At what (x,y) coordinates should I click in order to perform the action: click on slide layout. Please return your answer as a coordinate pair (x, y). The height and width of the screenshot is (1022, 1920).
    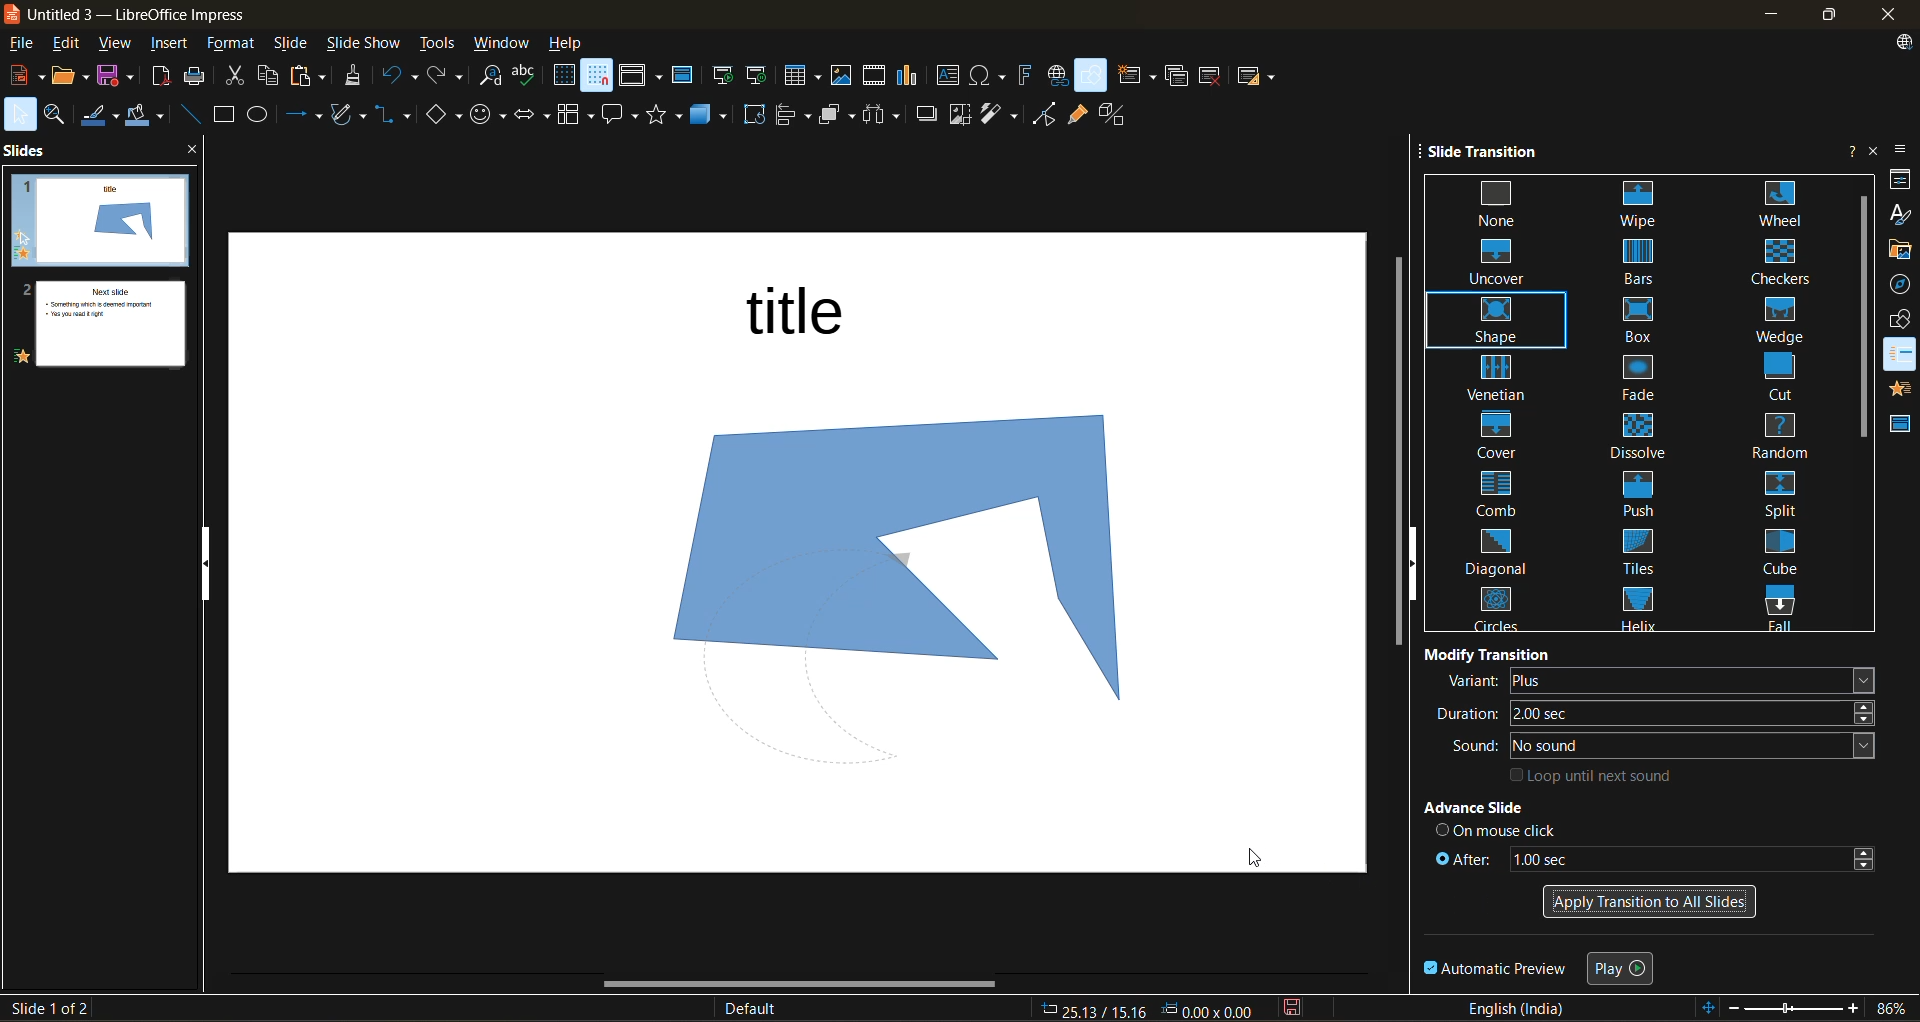
    Looking at the image, I should click on (1261, 80).